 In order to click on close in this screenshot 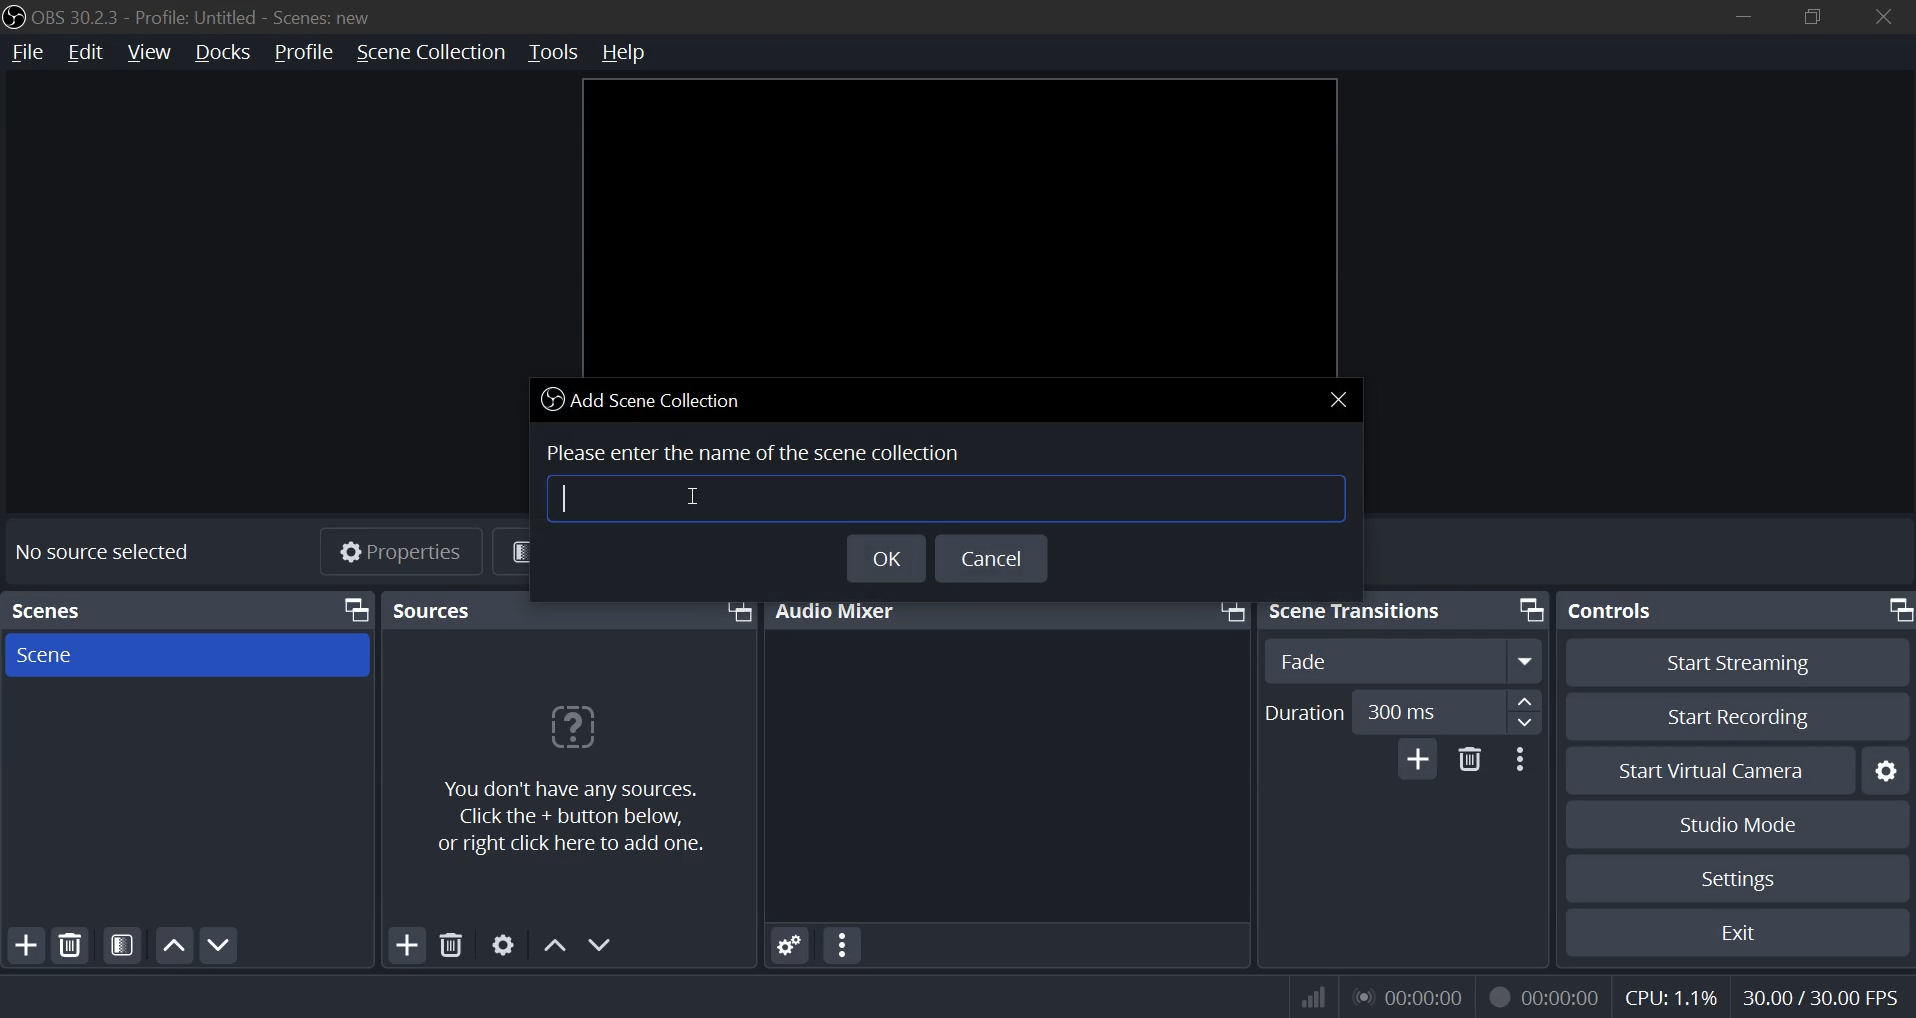, I will do `click(1880, 16)`.